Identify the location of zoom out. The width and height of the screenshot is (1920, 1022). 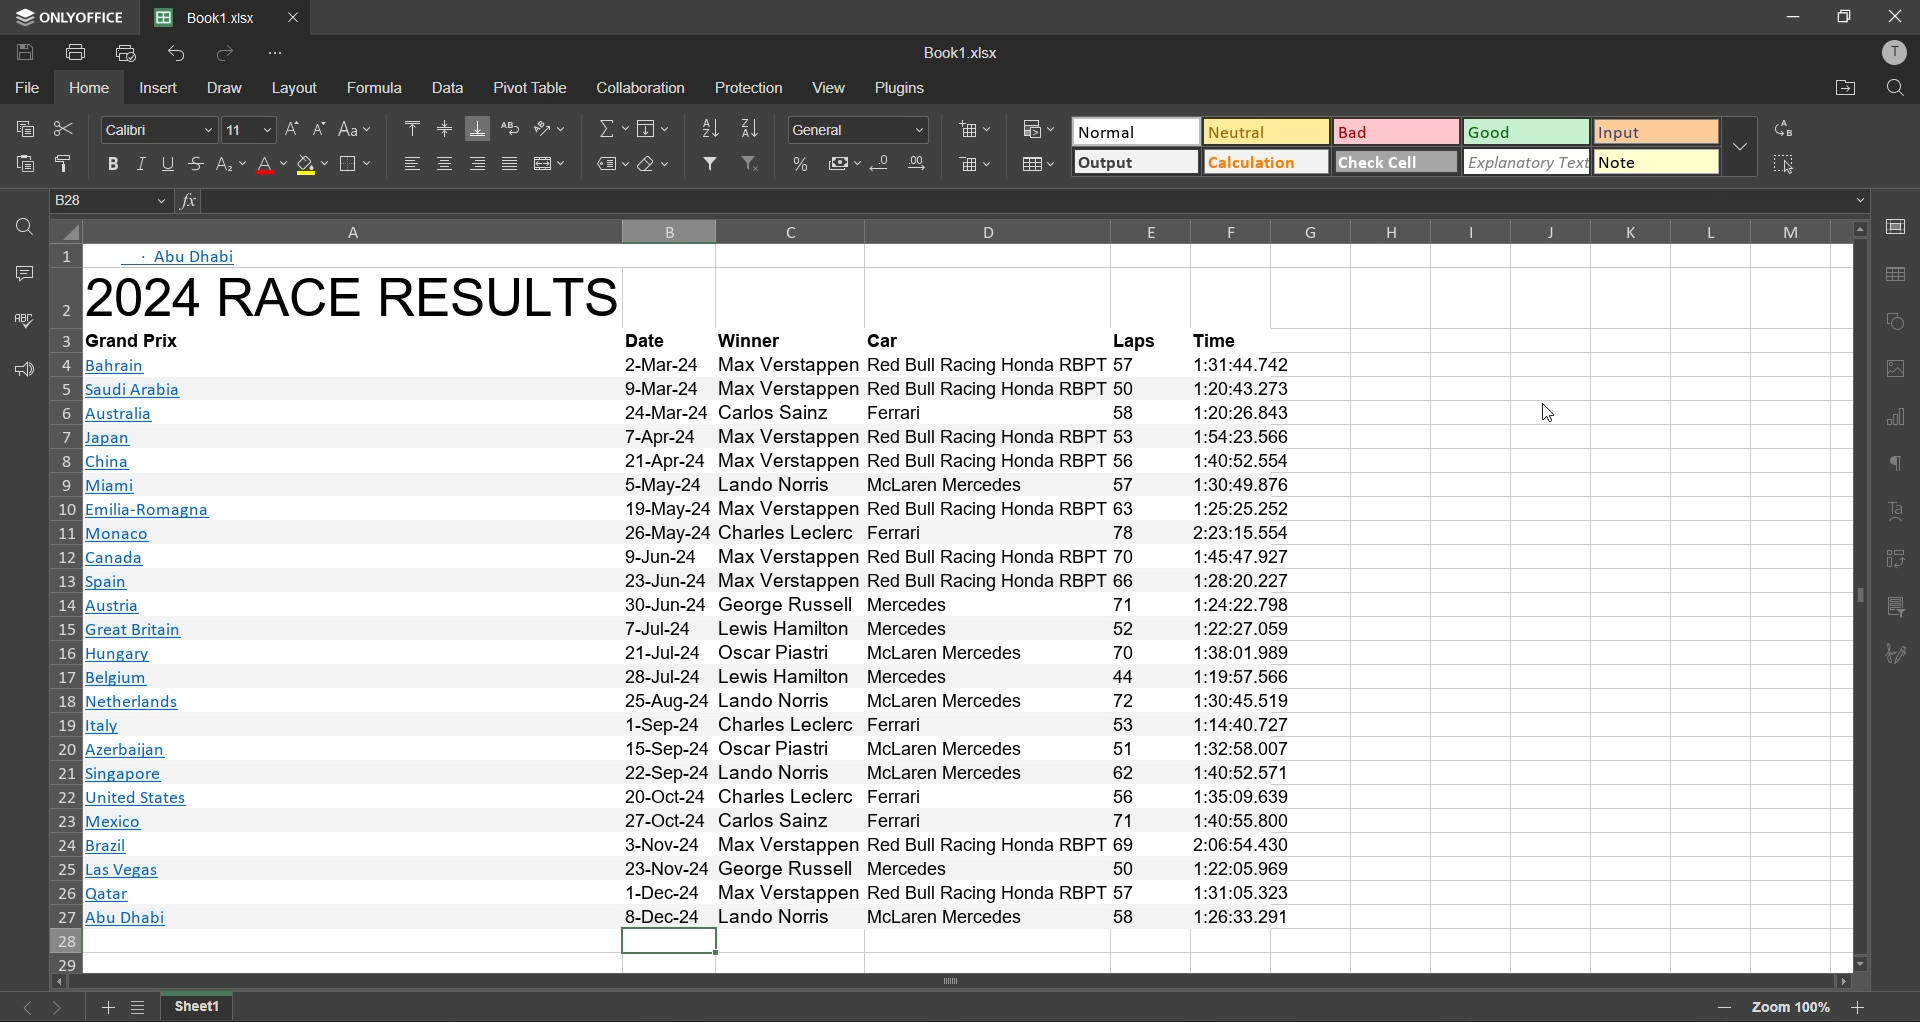
(1727, 1009).